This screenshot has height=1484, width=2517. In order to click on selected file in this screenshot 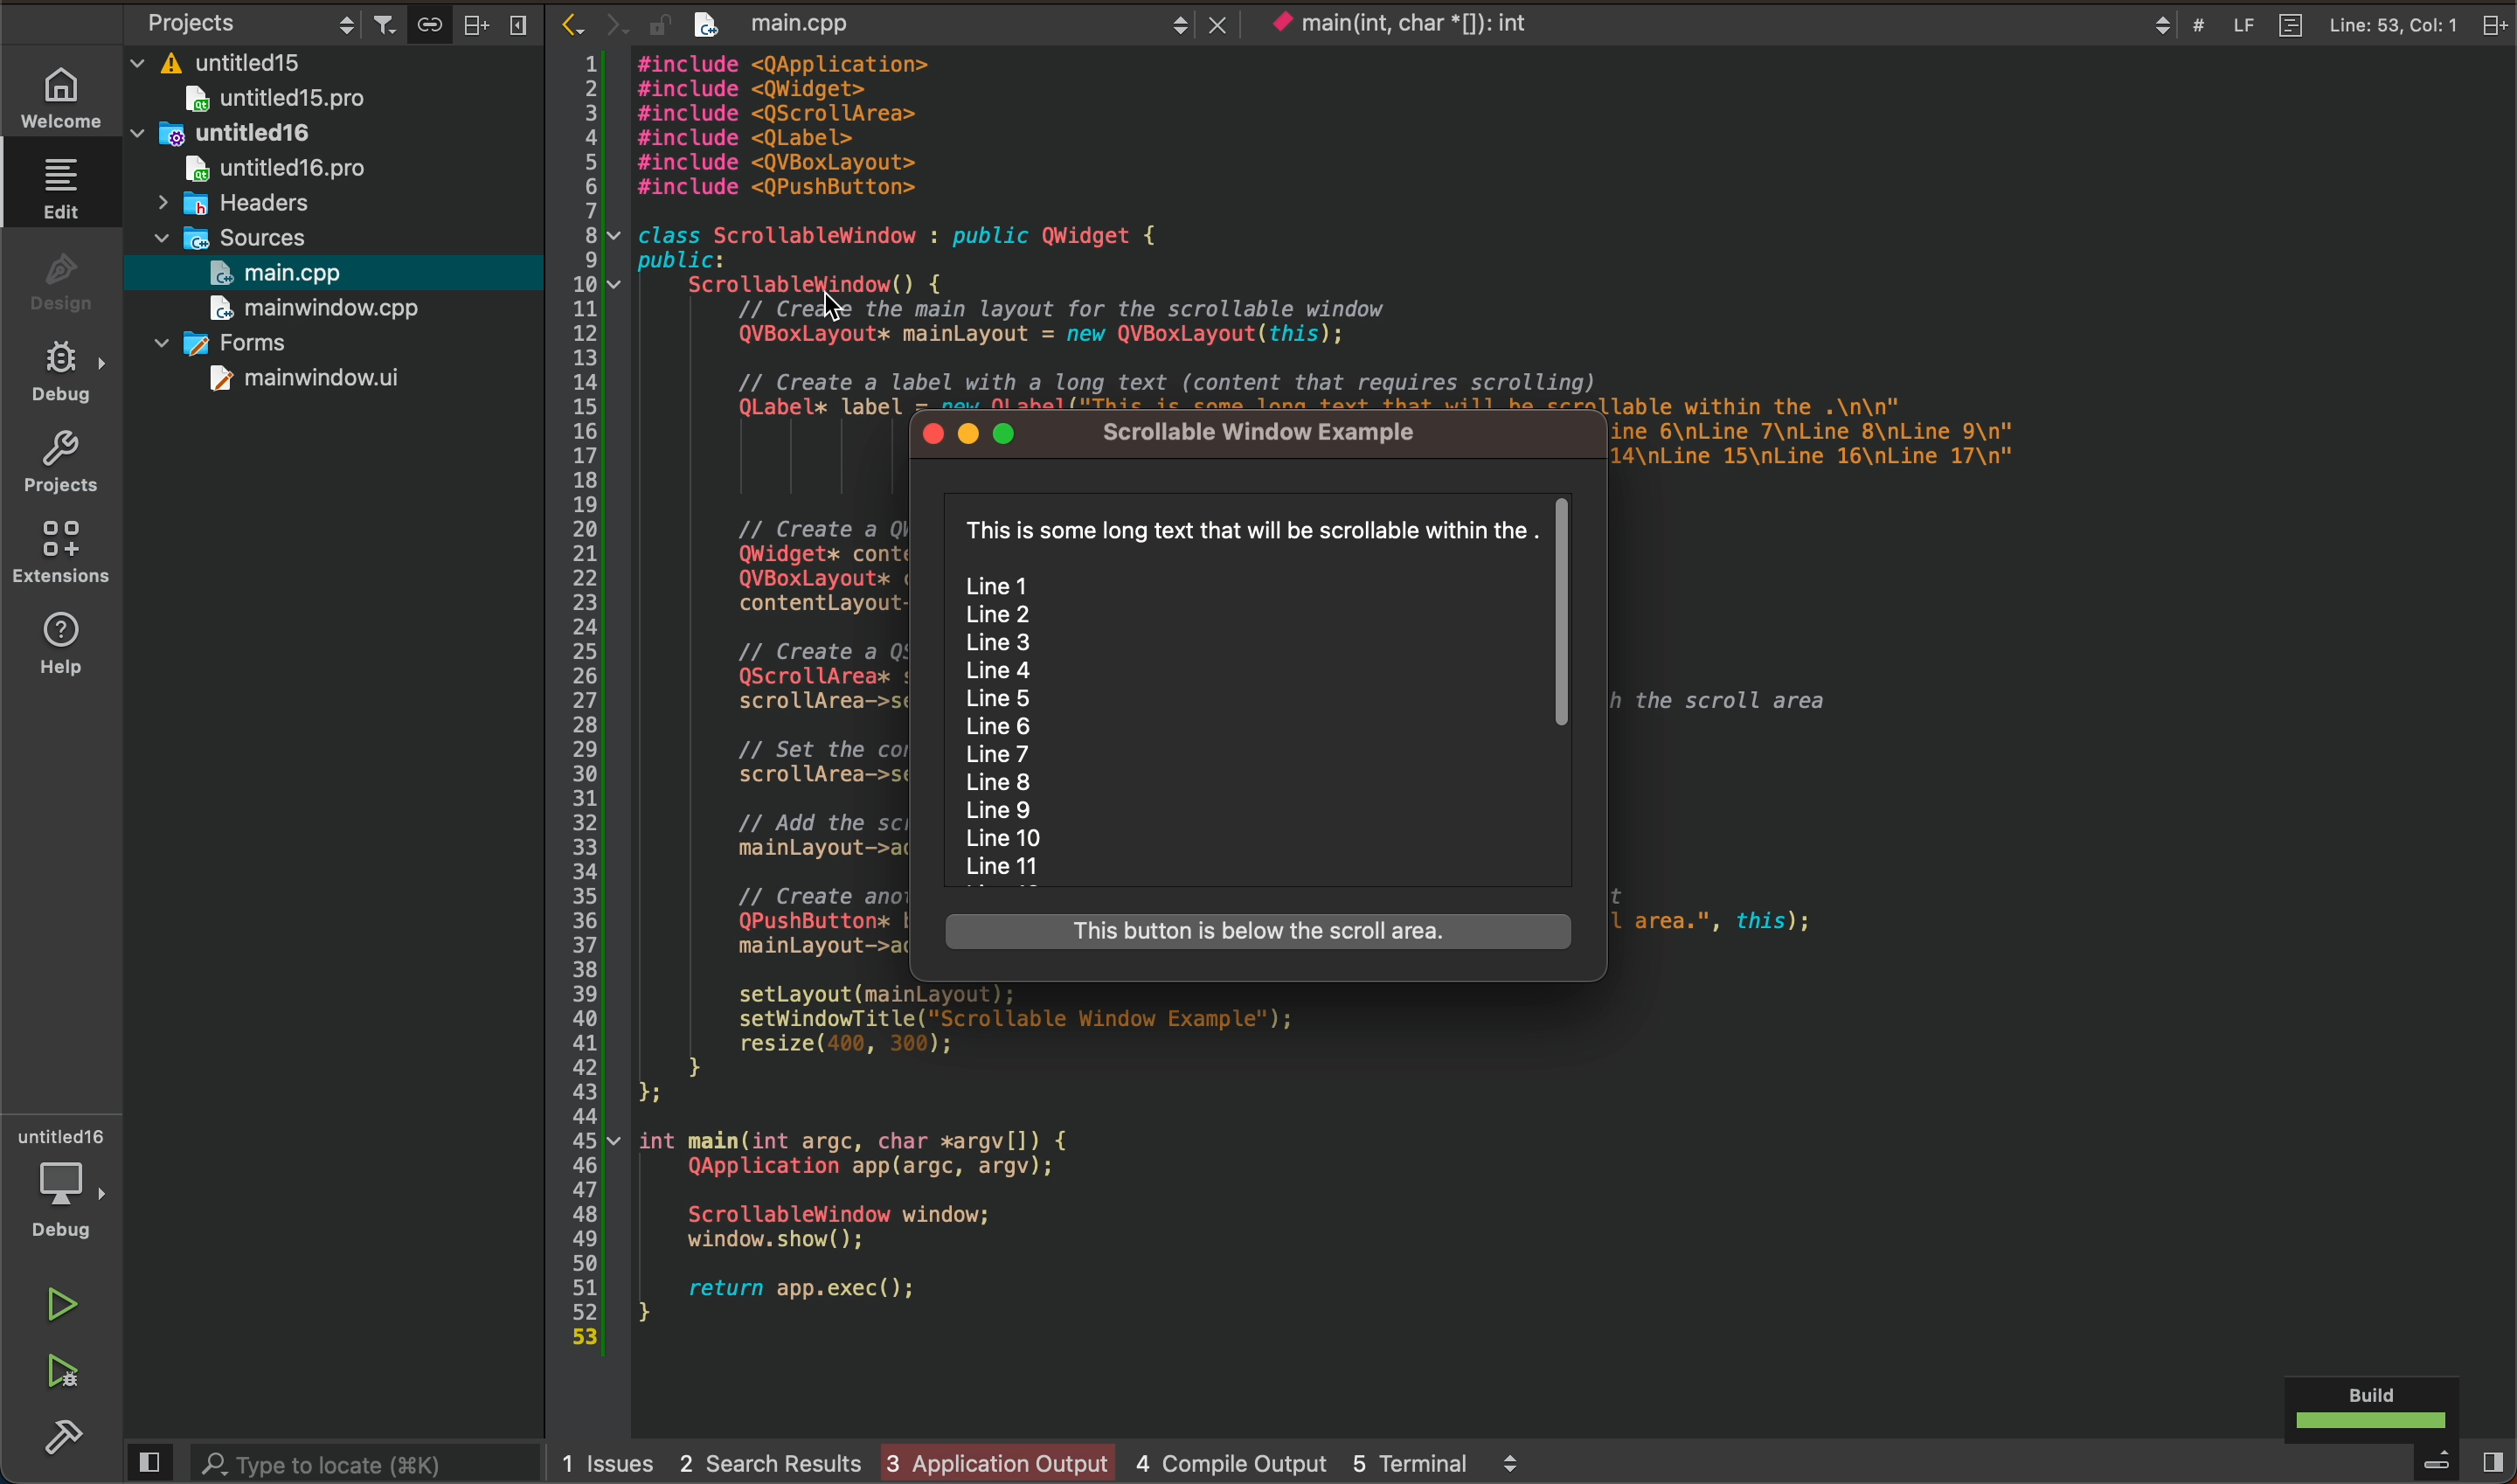, I will do `click(328, 274)`.